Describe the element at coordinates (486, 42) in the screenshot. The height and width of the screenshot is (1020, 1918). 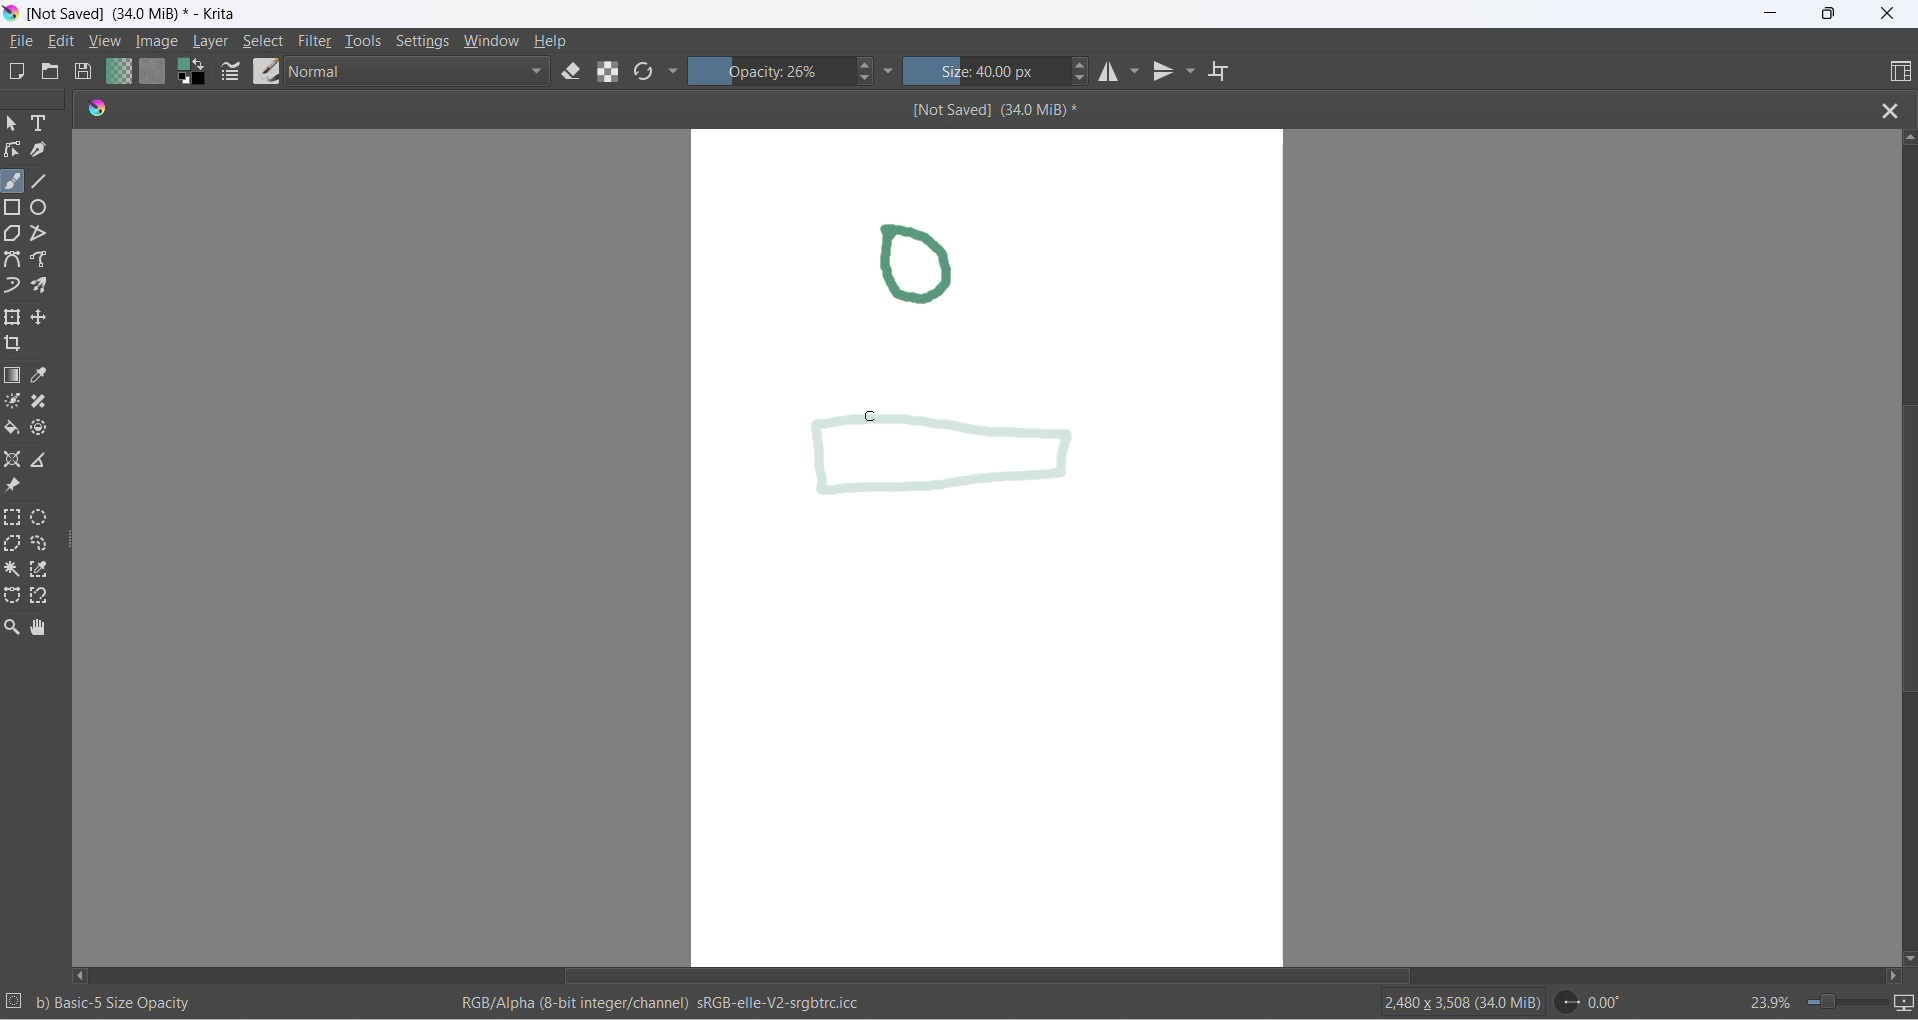
I see `window` at that location.